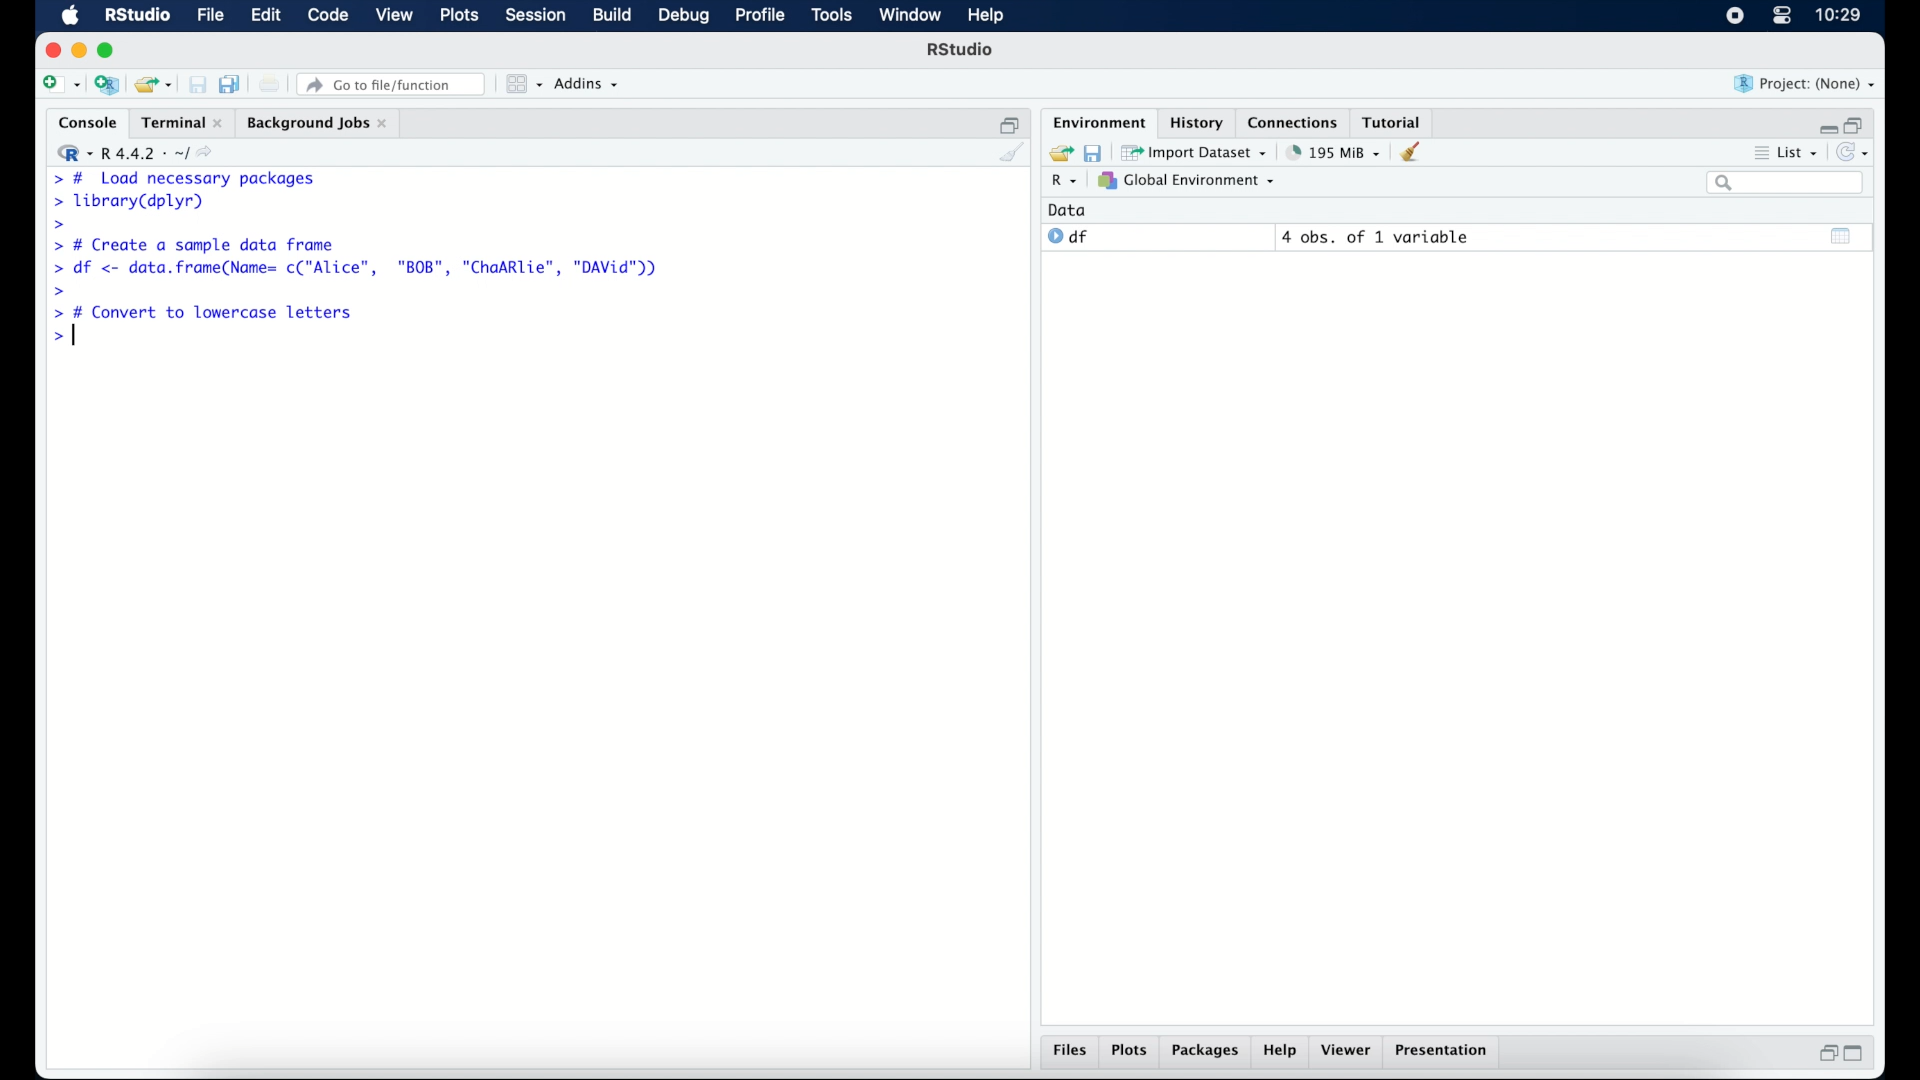 Image resolution: width=1920 pixels, height=1080 pixels. What do you see at coordinates (1444, 1052) in the screenshot?
I see `presentation` at bounding box center [1444, 1052].